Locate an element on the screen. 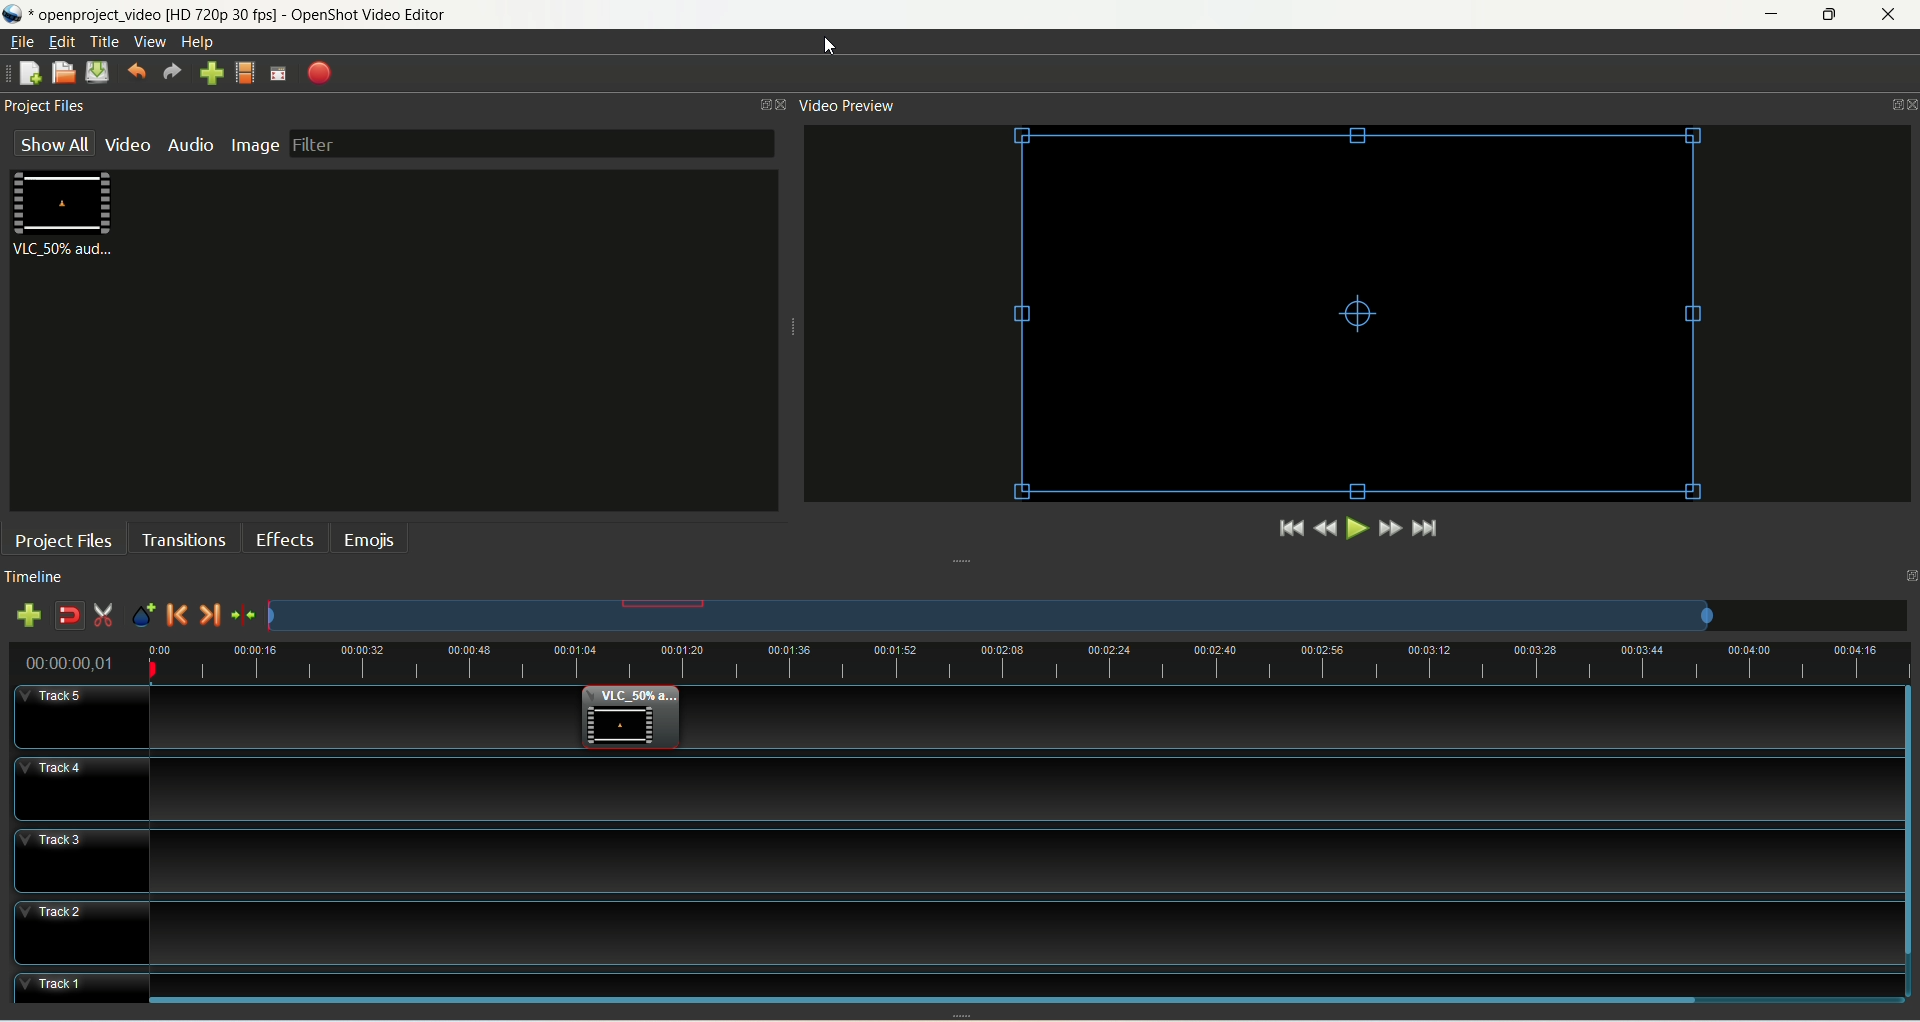 This screenshot has height=1022, width=1920. zoom factor is located at coordinates (1088, 615).